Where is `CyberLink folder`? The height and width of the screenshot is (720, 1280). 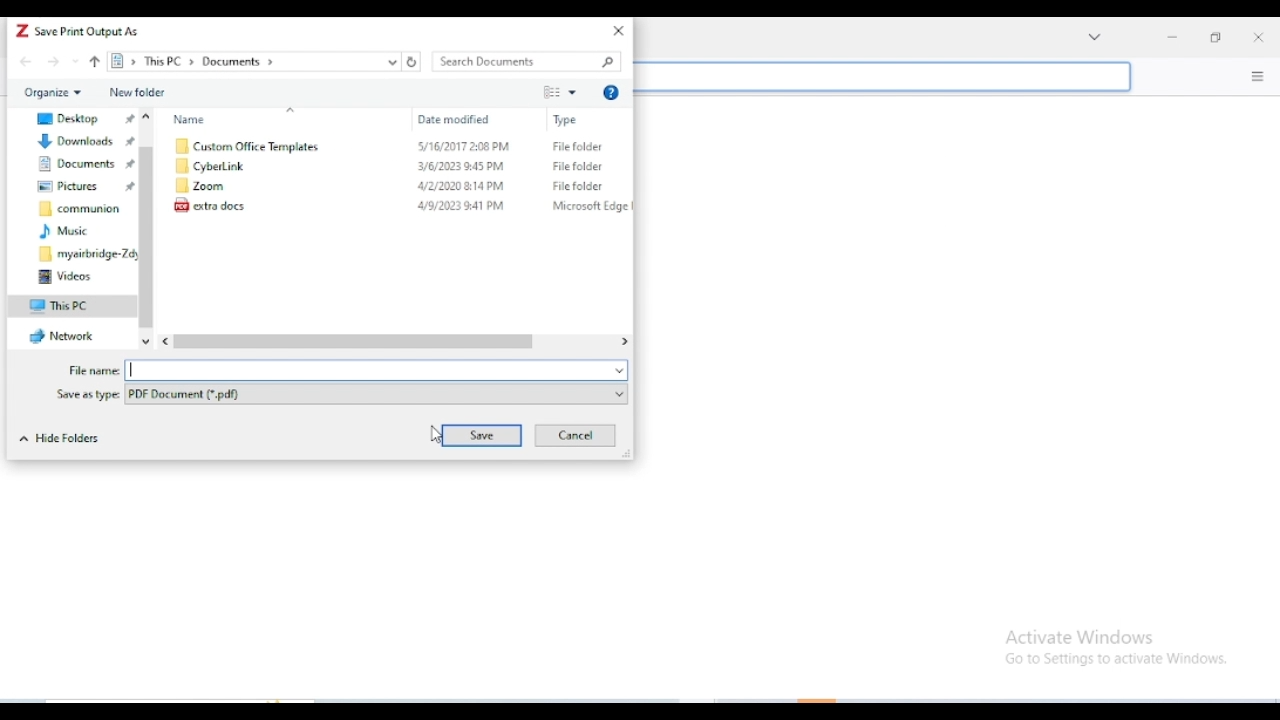
CyberLink folder is located at coordinates (210, 166).